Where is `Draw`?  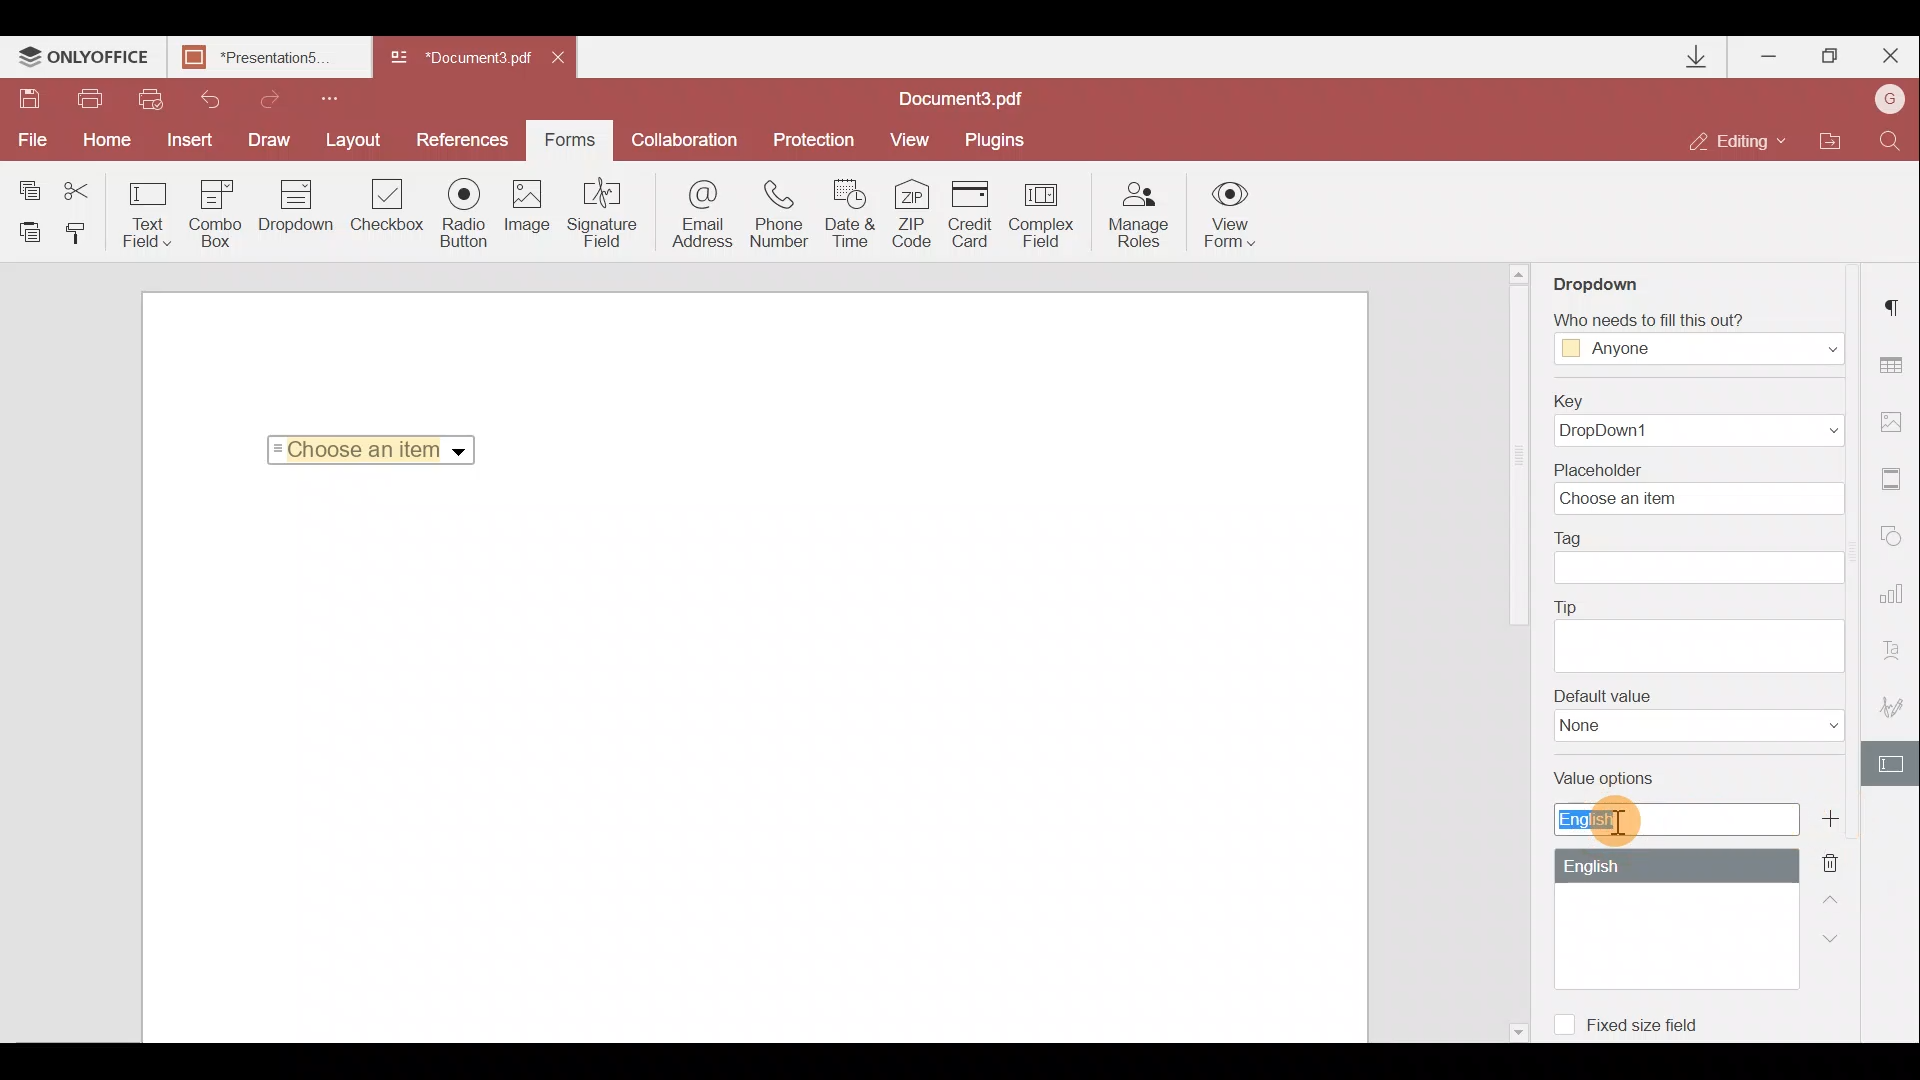 Draw is located at coordinates (270, 138).